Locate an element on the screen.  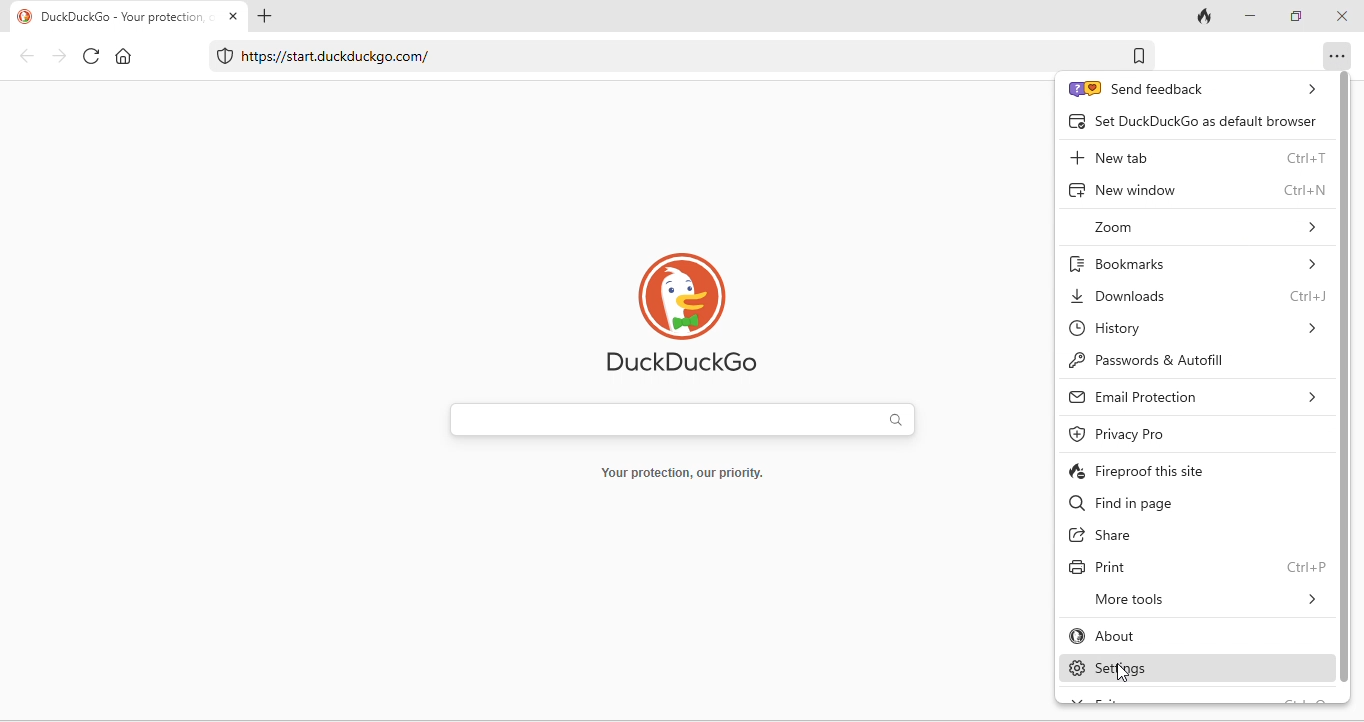
home is located at coordinates (124, 56).